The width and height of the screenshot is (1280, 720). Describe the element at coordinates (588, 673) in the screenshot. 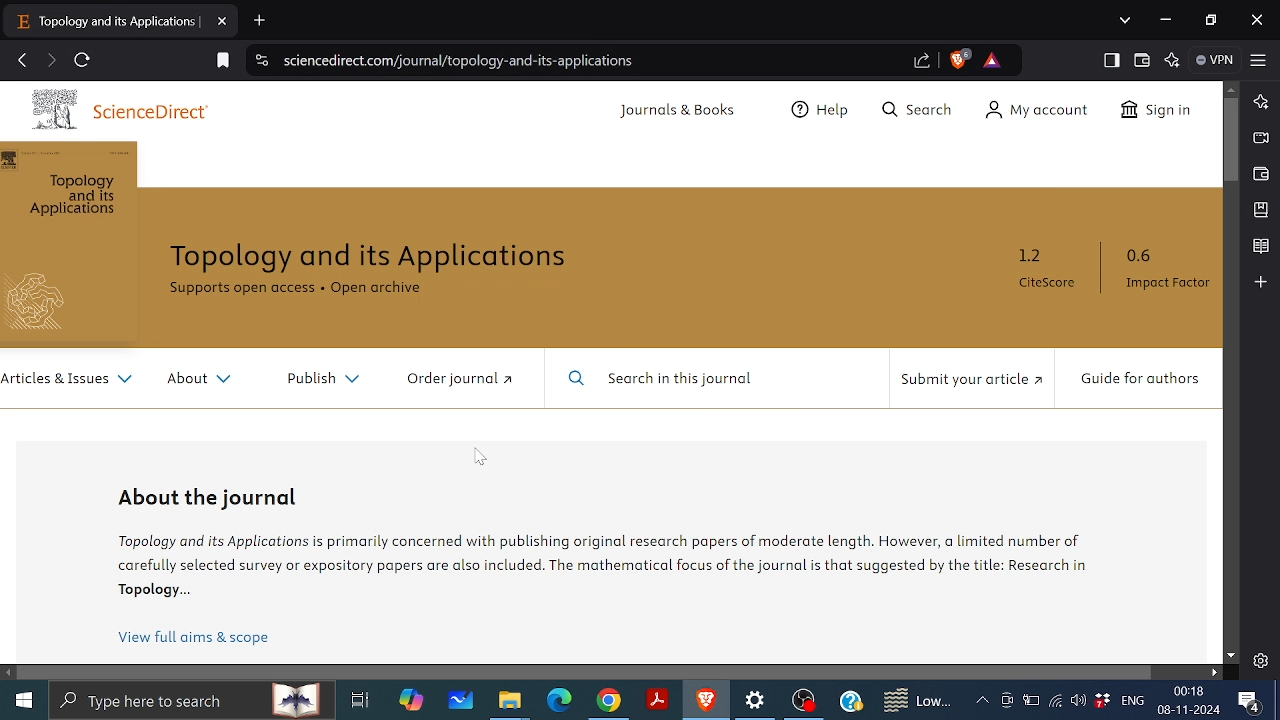

I see `Horizontal scrollbar` at that location.